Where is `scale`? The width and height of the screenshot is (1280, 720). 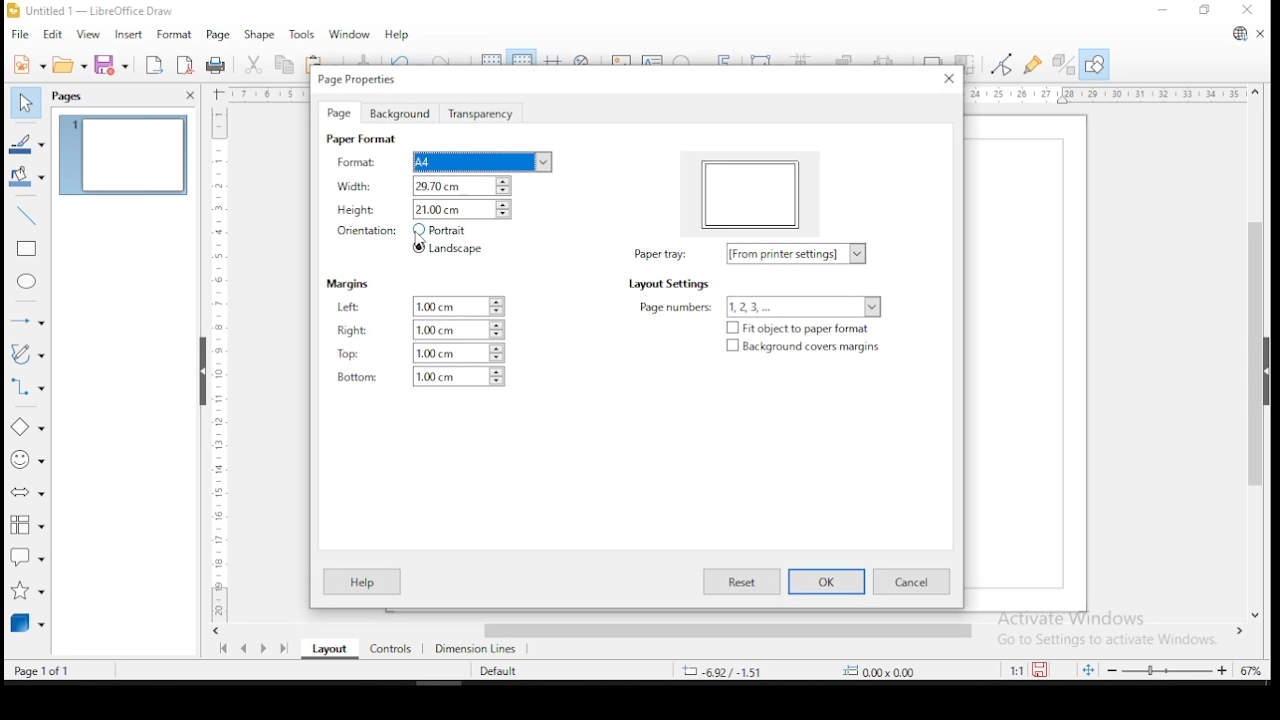
scale is located at coordinates (216, 362).